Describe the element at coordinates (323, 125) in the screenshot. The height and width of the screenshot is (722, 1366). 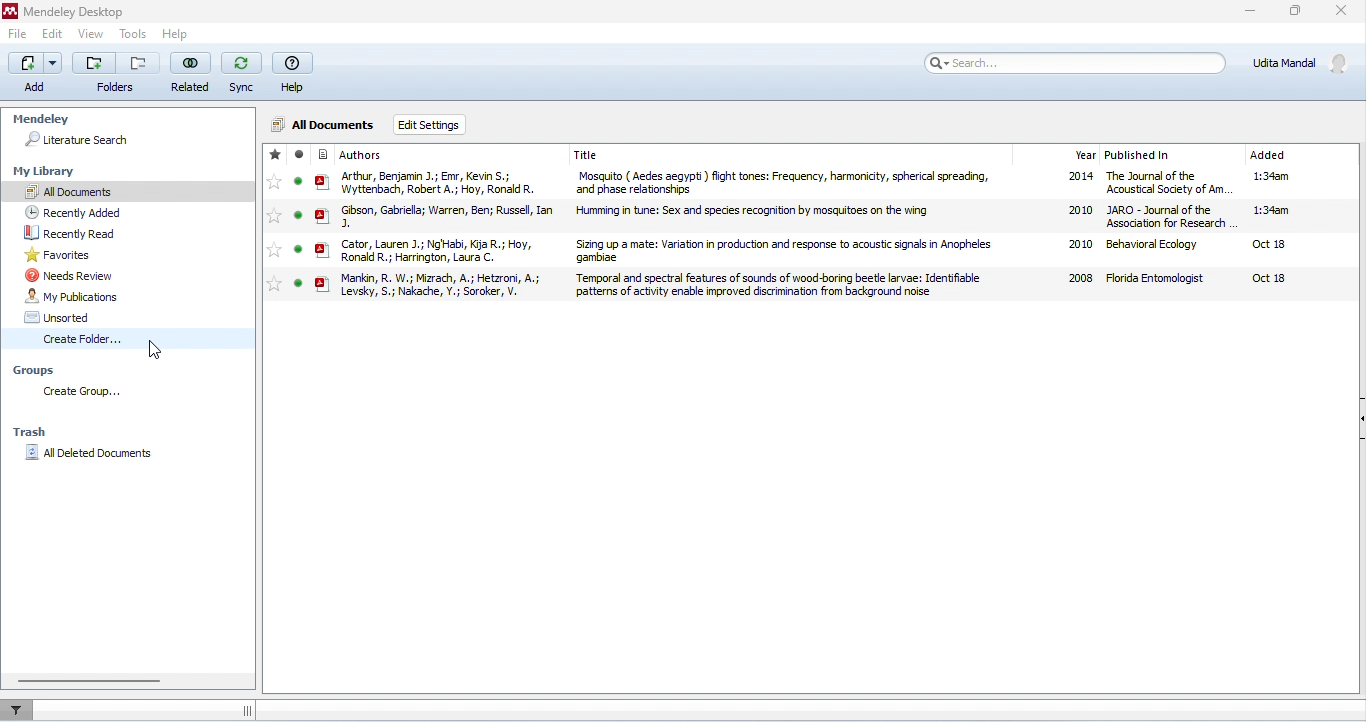
I see `all documents` at that location.